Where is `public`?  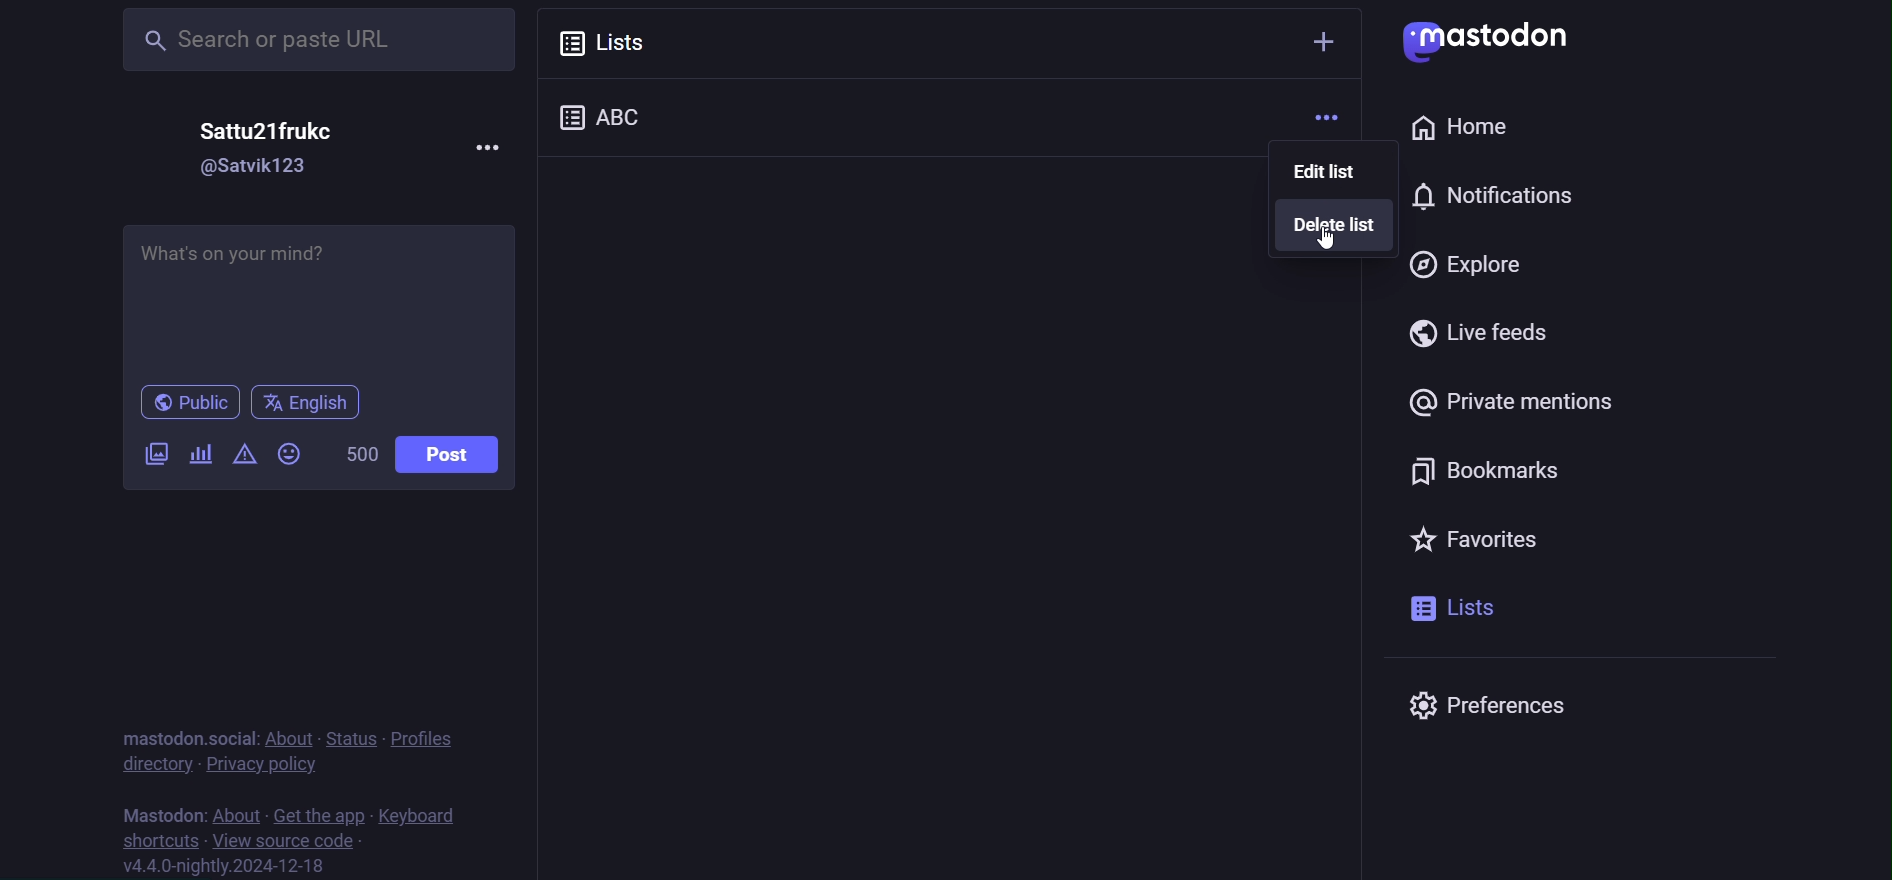
public is located at coordinates (181, 402).